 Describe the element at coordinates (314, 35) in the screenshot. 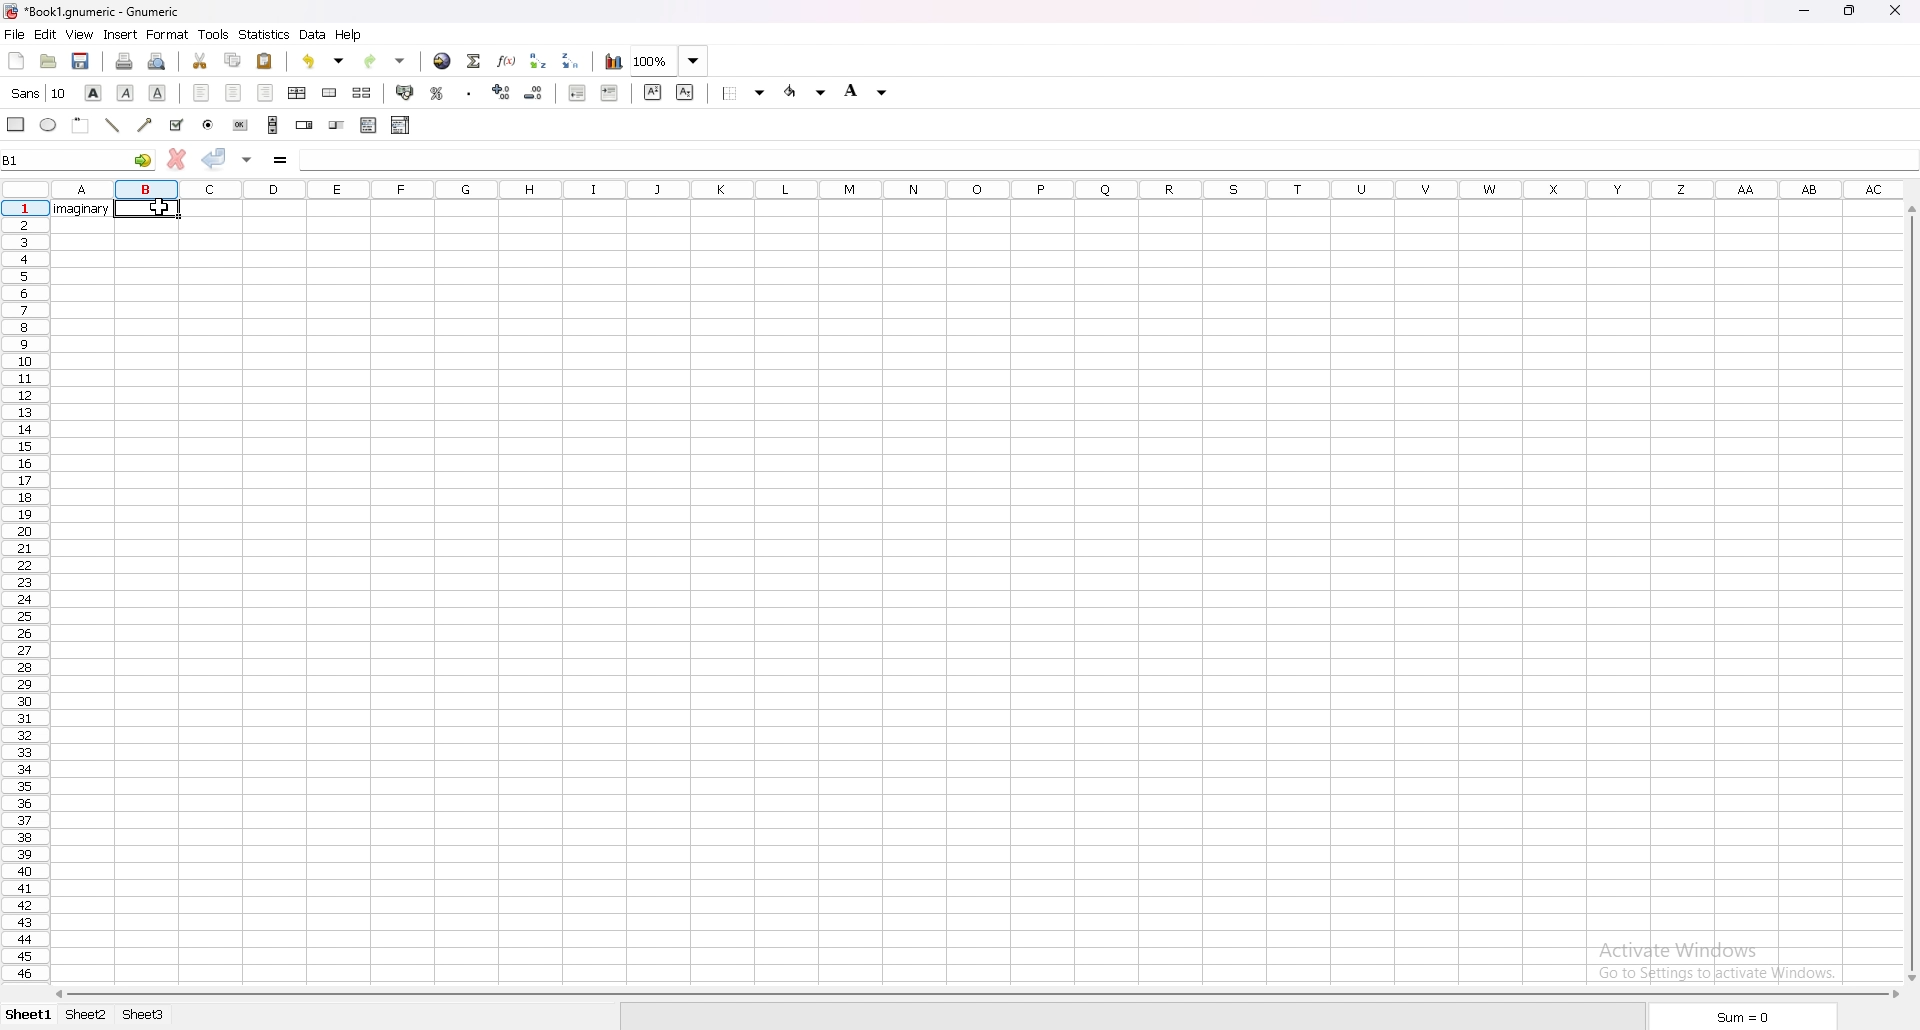

I see `data` at that location.